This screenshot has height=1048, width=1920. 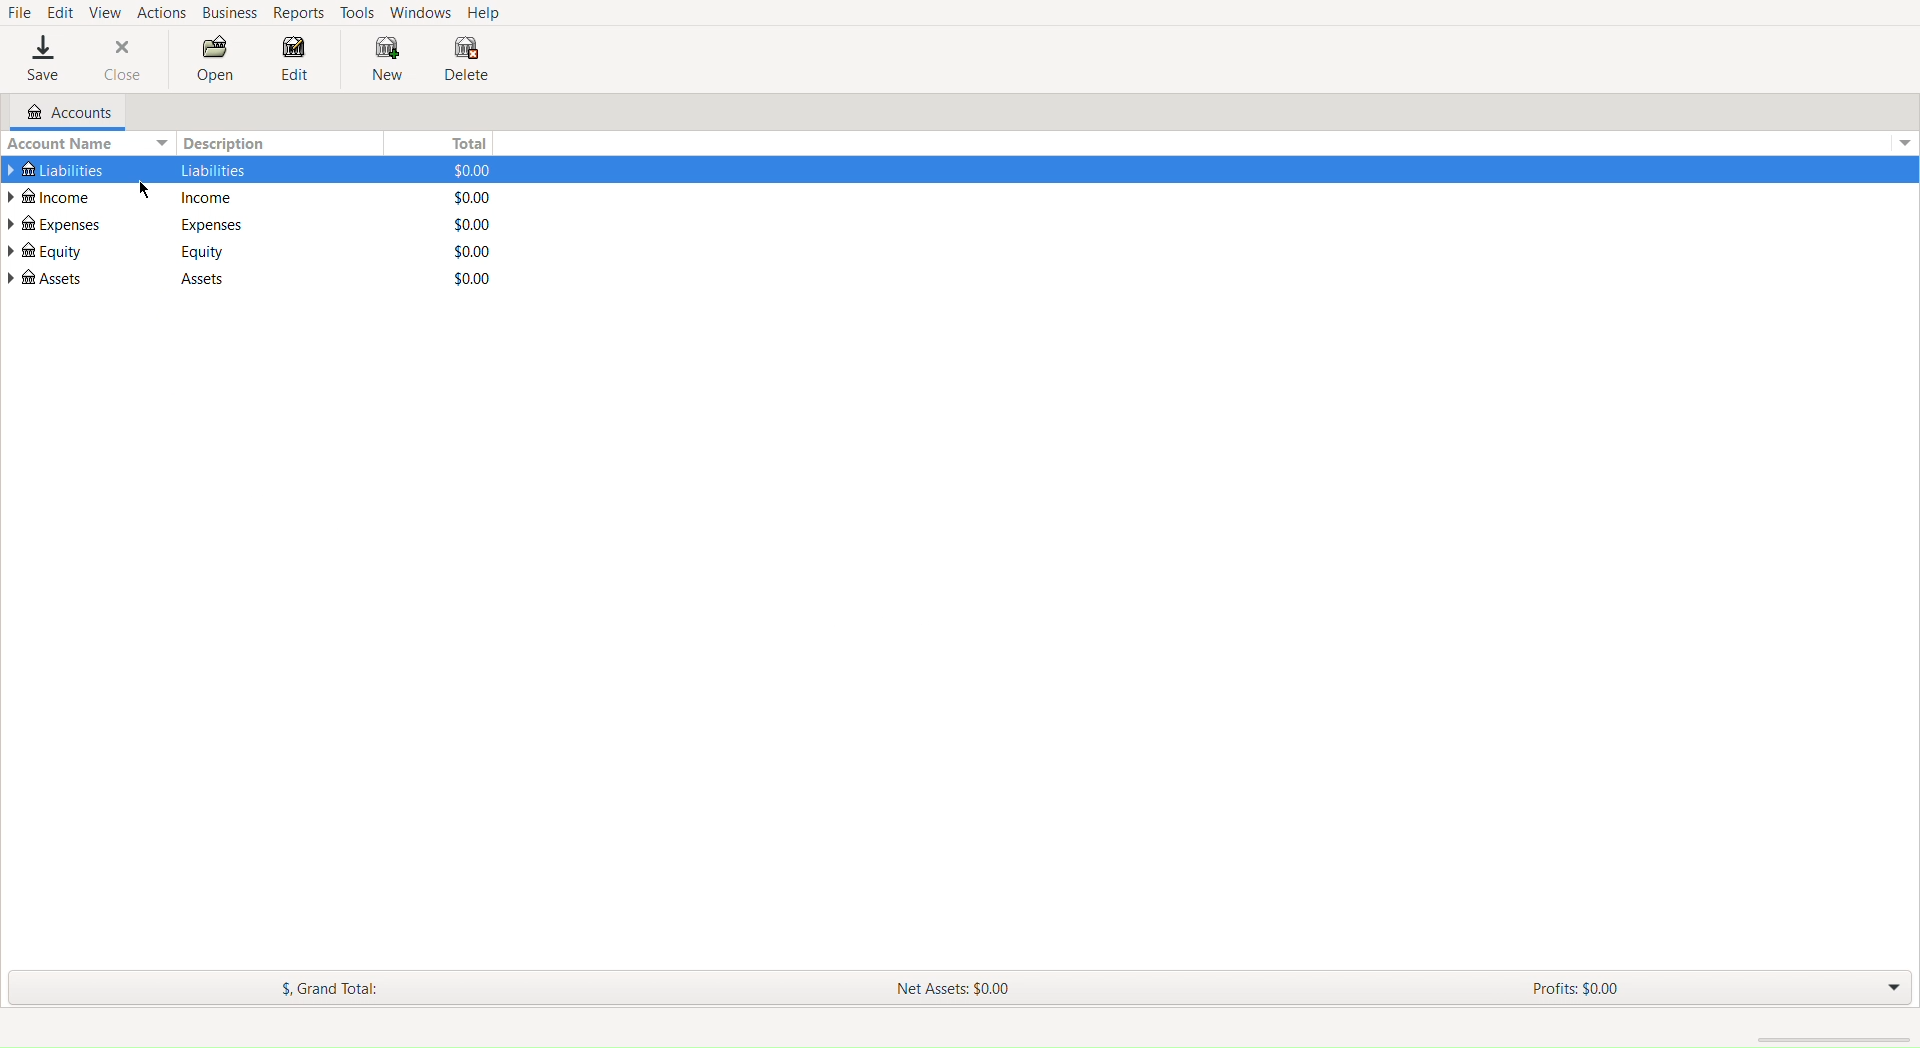 What do you see at coordinates (163, 12) in the screenshot?
I see `Actions` at bounding box center [163, 12].